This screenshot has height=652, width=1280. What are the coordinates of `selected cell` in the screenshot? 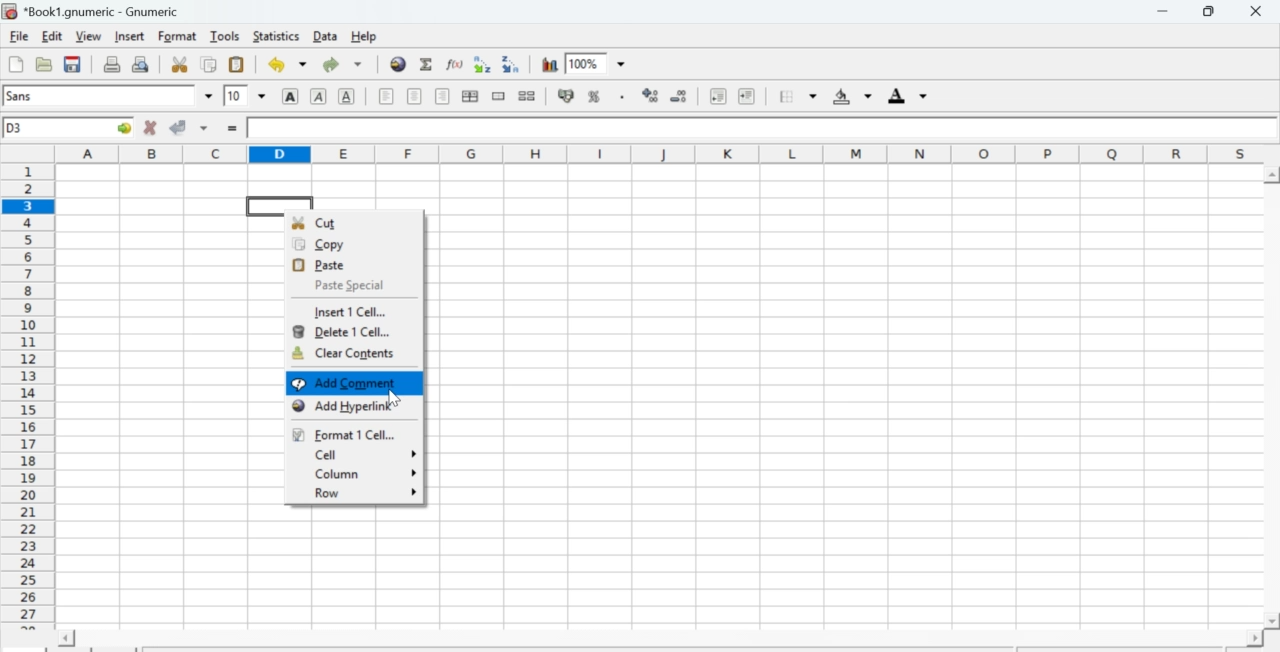 It's located at (279, 205).